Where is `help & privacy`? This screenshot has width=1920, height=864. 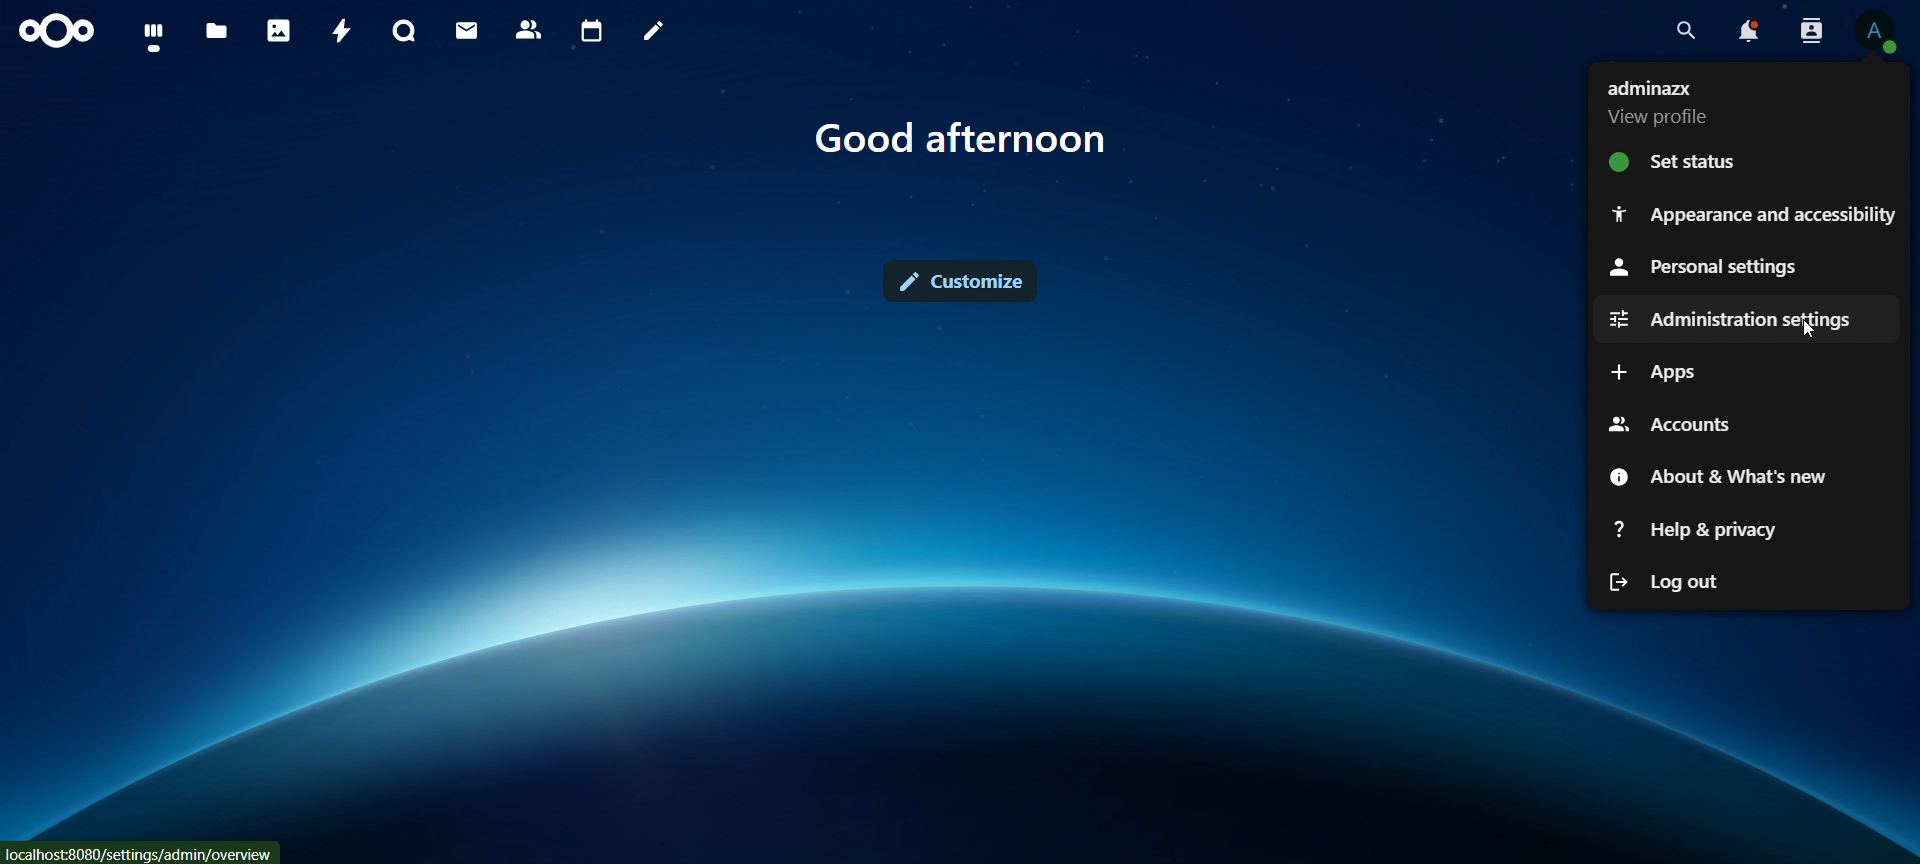 help & privacy is located at coordinates (1686, 533).